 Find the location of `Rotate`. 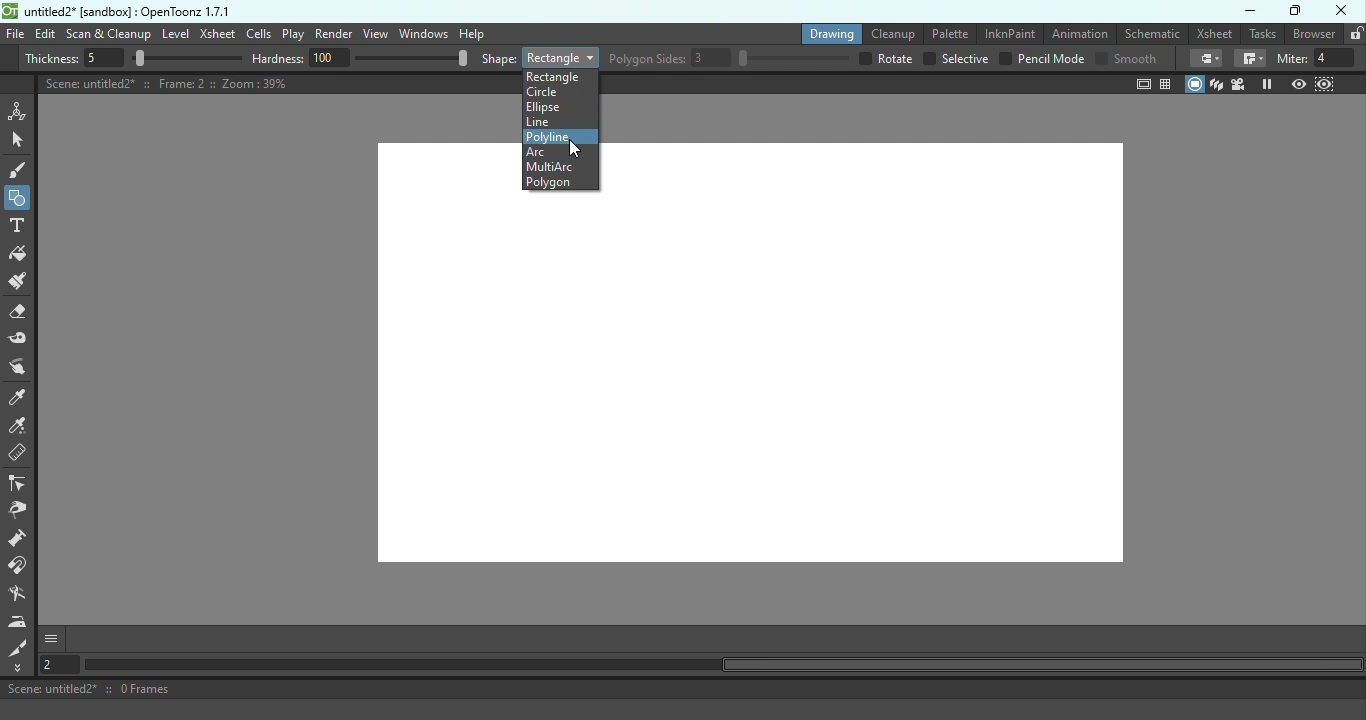

Rotate is located at coordinates (886, 59).